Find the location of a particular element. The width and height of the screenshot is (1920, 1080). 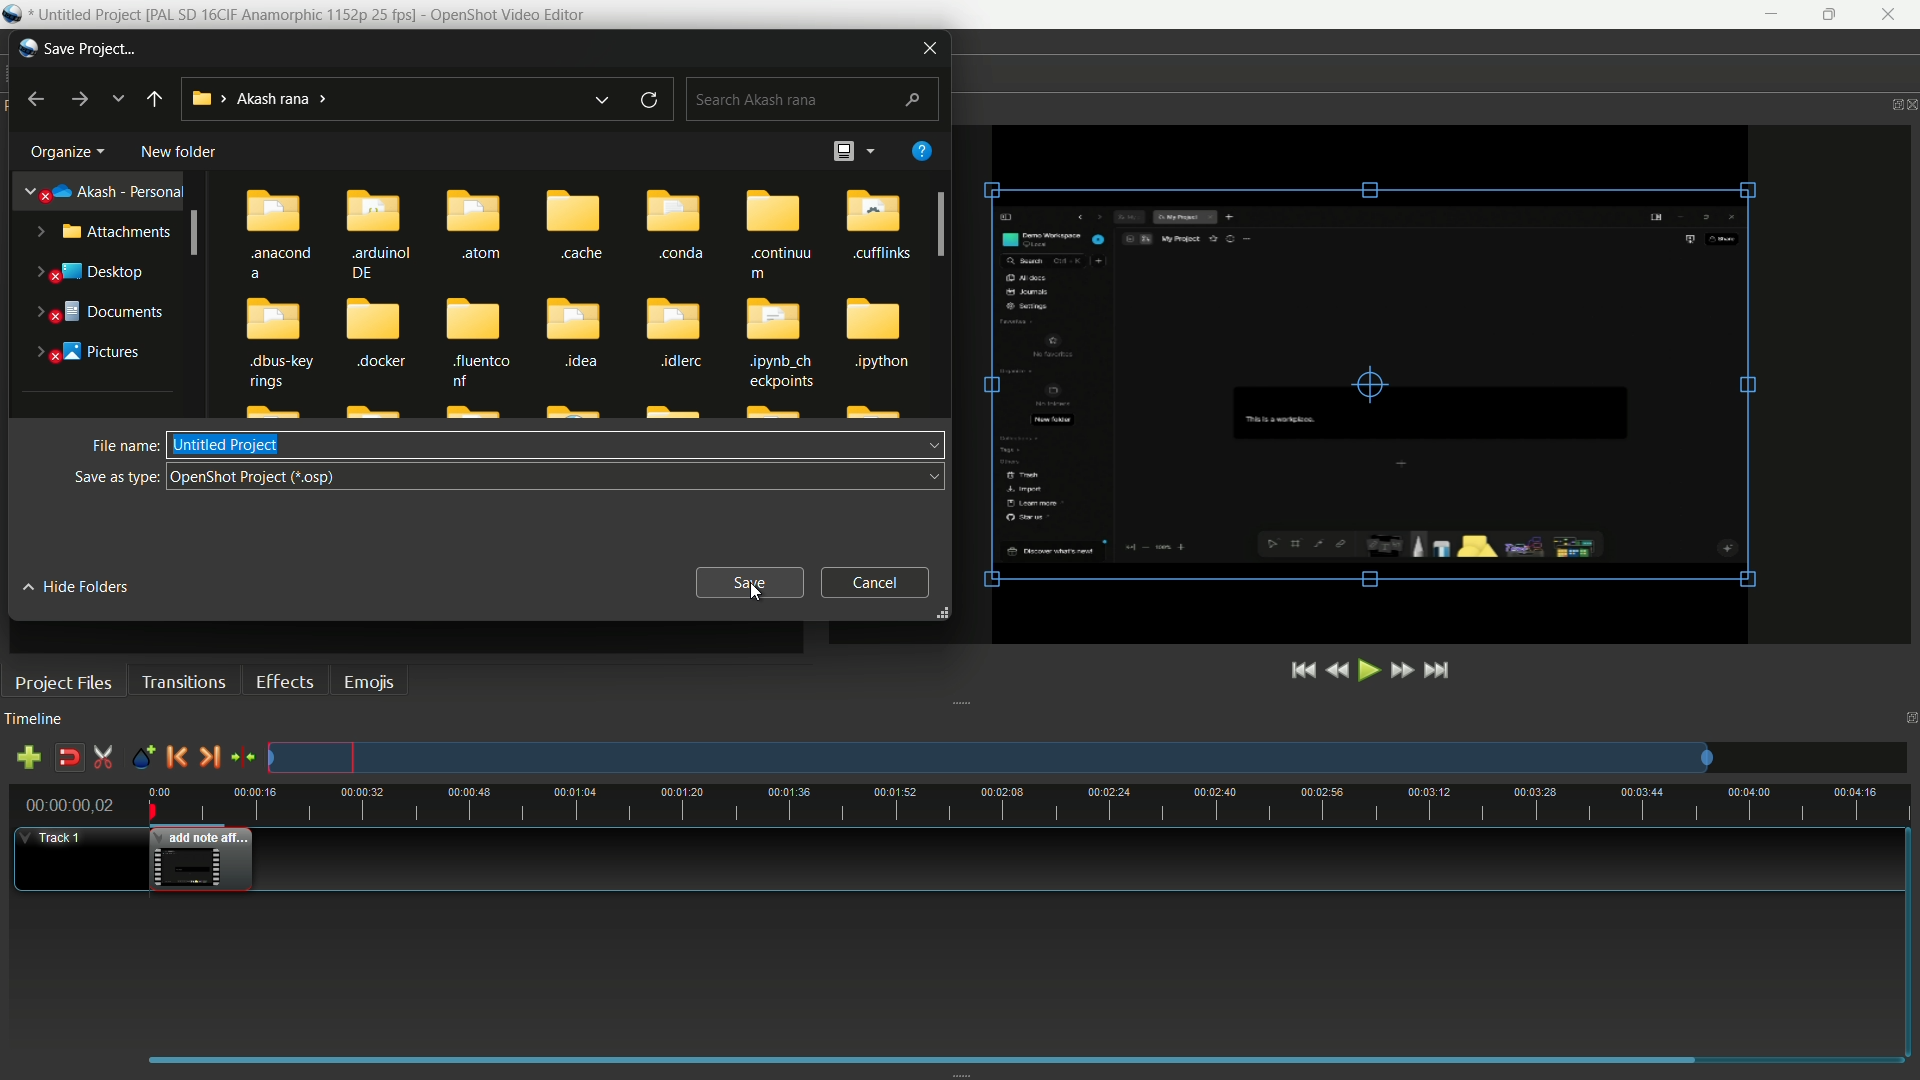

emojis is located at coordinates (370, 681).